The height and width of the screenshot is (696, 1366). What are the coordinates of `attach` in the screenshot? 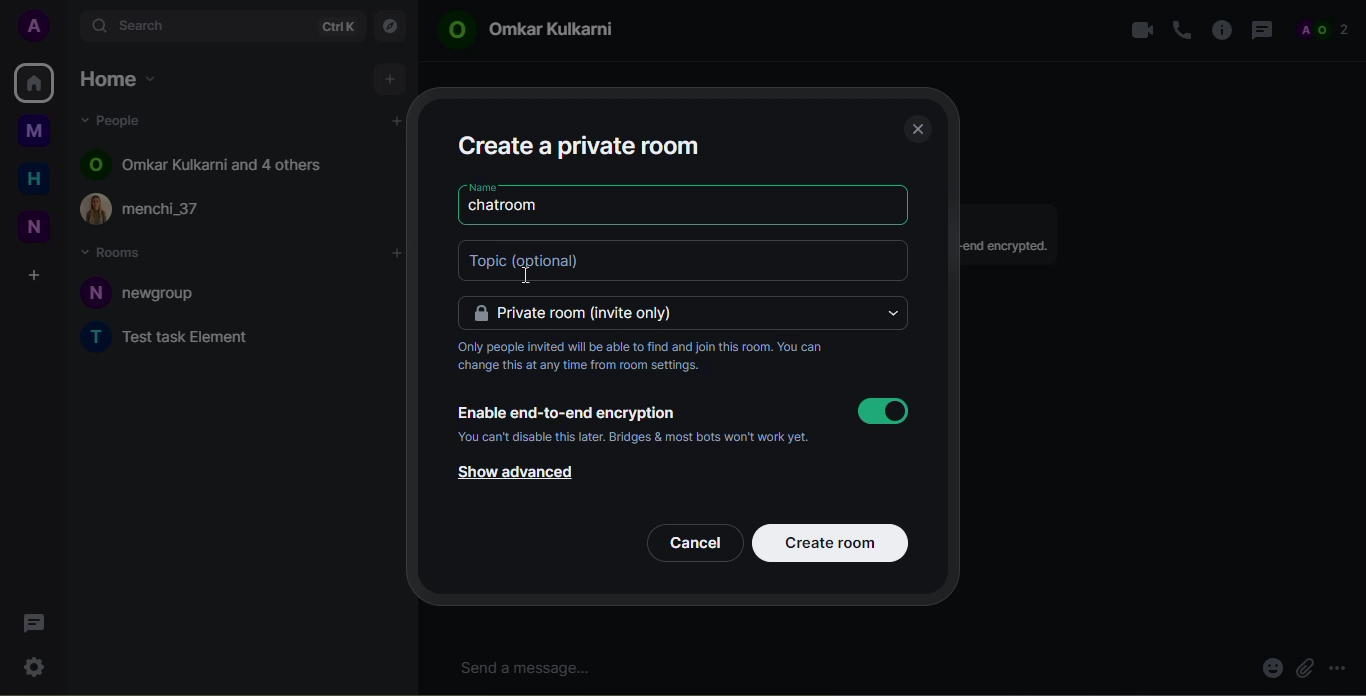 It's located at (1304, 669).